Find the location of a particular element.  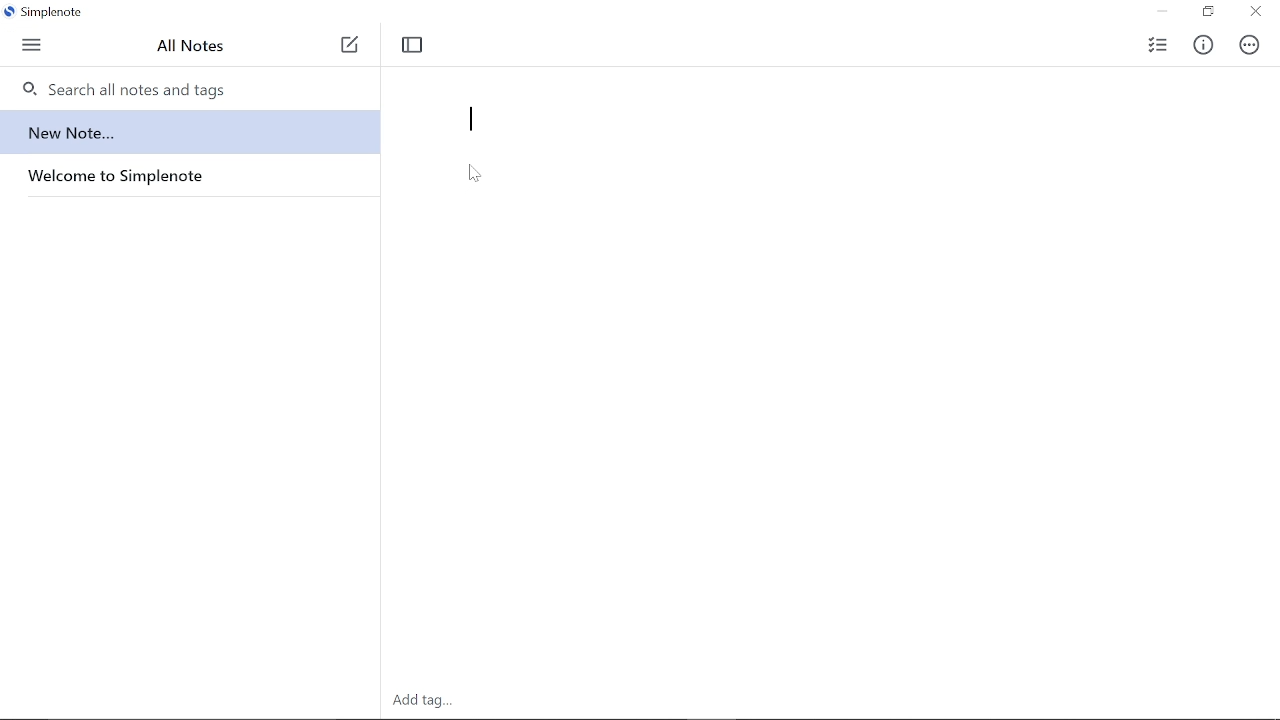

Menu is located at coordinates (34, 43).